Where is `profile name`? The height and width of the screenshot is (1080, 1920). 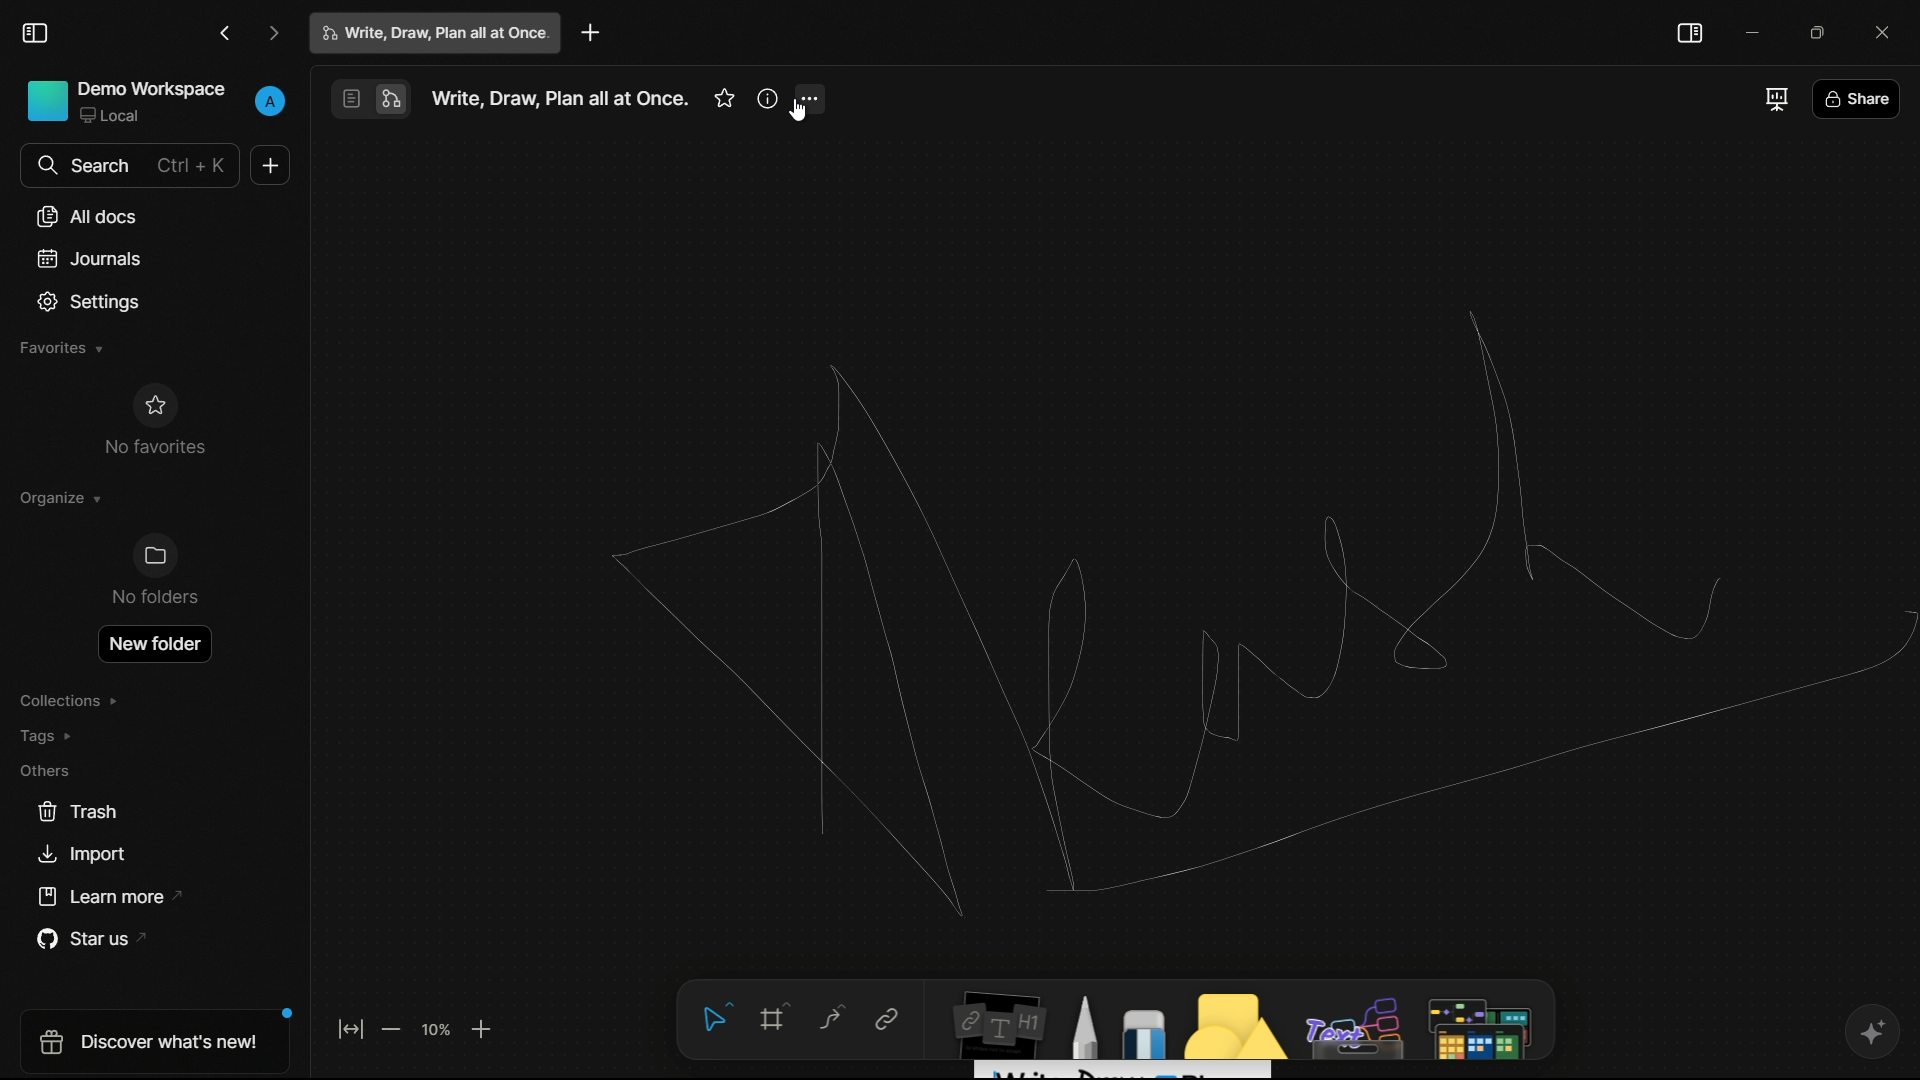
profile name is located at coordinates (271, 103).